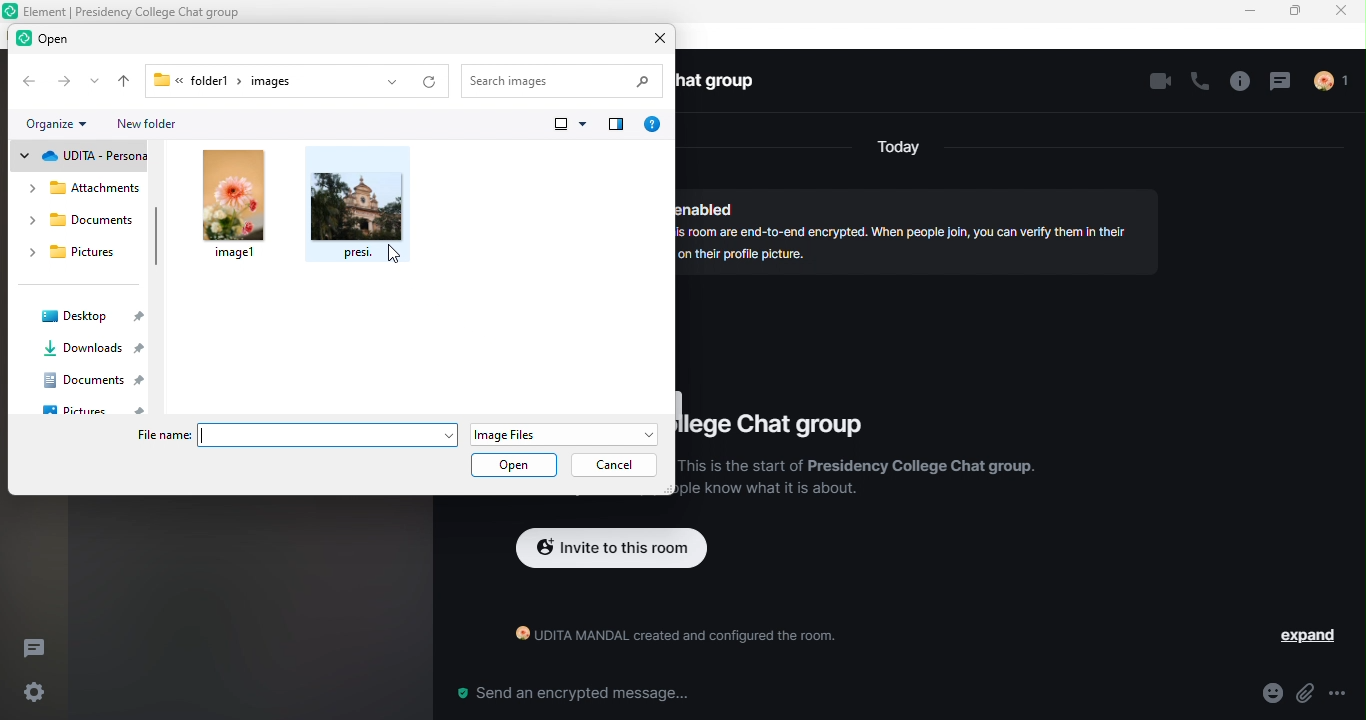 This screenshot has width=1366, height=720. Describe the element at coordinates (899, 149) in the screenshot. I see `today` at that location.